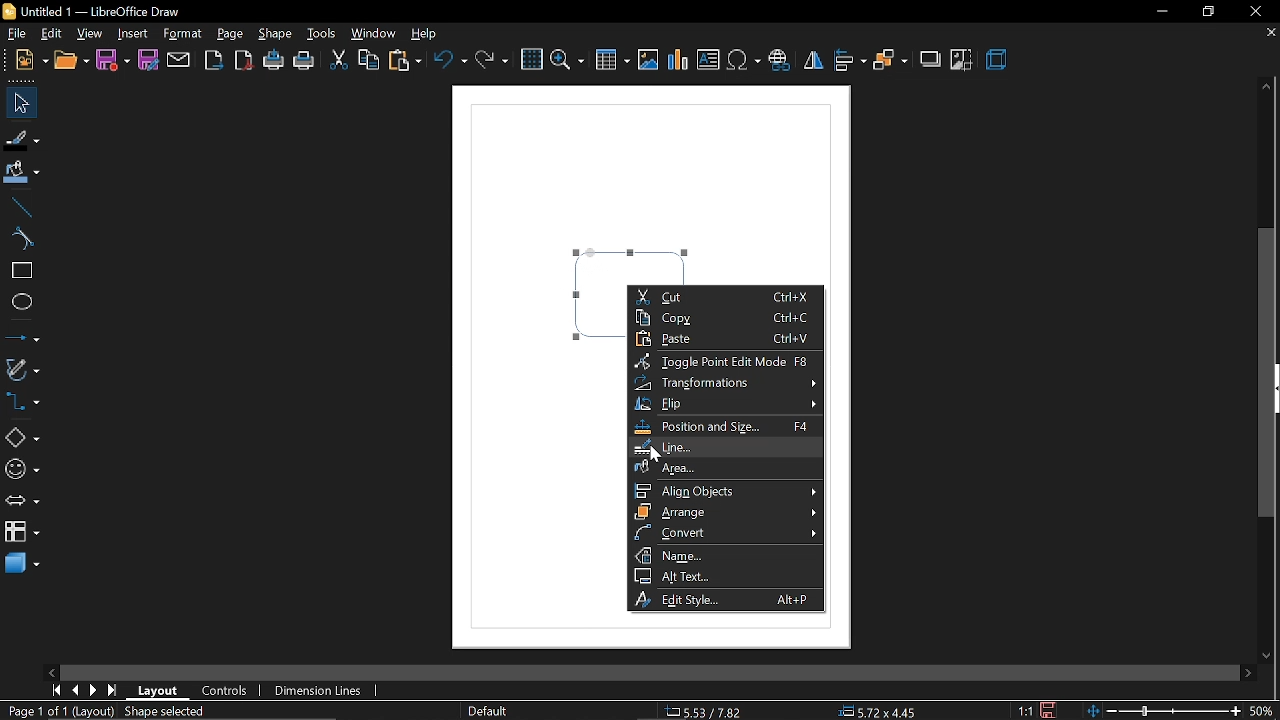  Describe the element at coordinates (172, 713) in the screenshot. I see `selection ` at that location.